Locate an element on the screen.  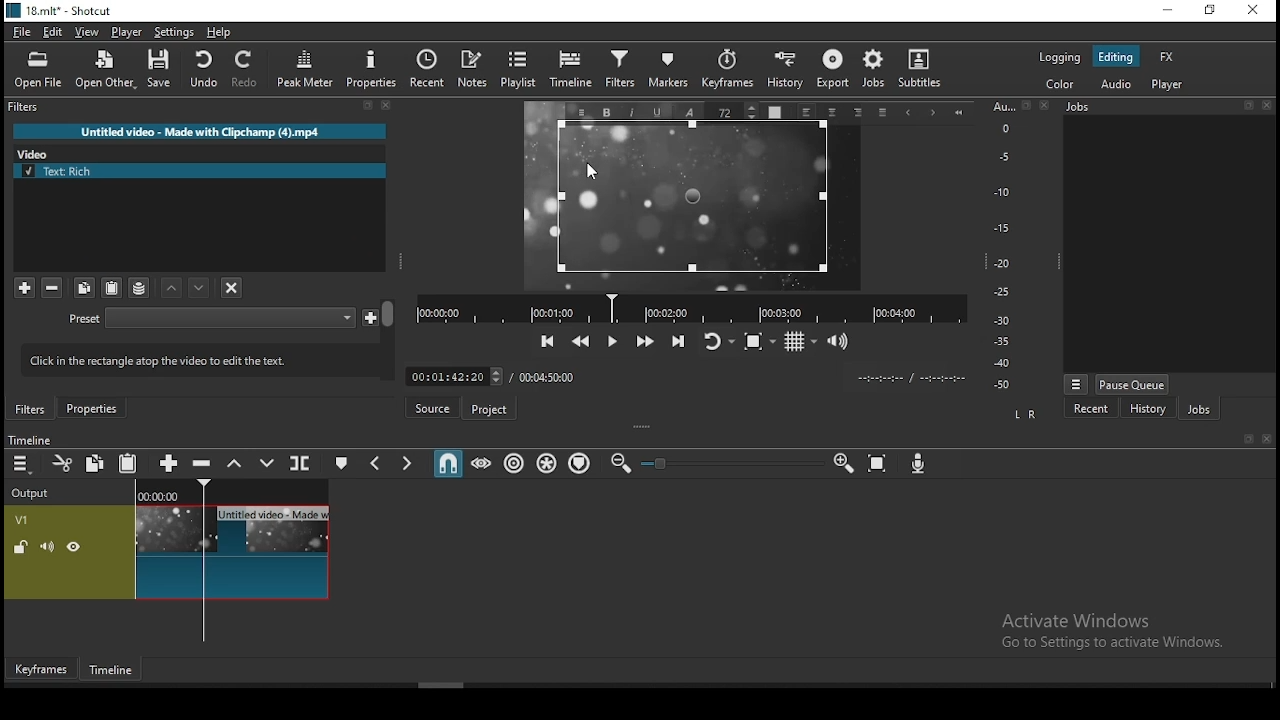
lift is located at coordinates (235, 462).